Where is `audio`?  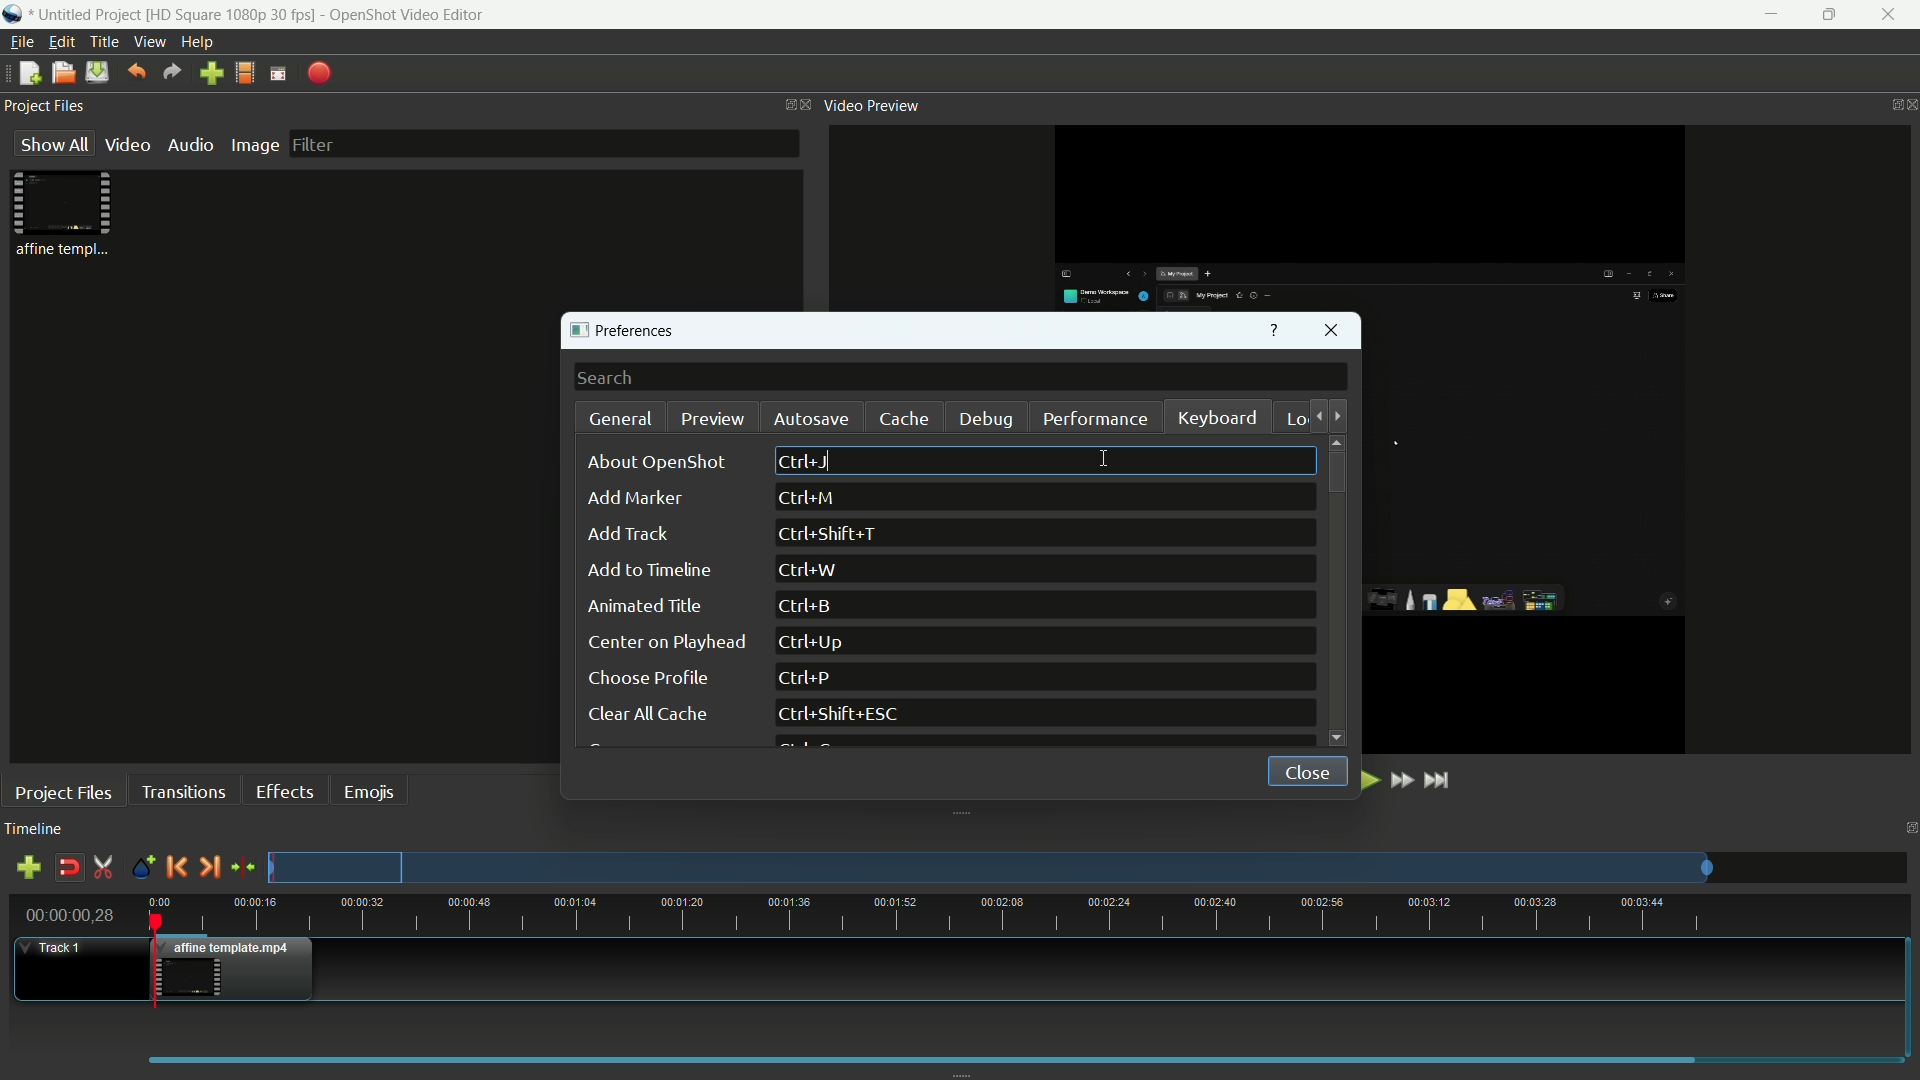 audio is located at coordinates (193, 145).